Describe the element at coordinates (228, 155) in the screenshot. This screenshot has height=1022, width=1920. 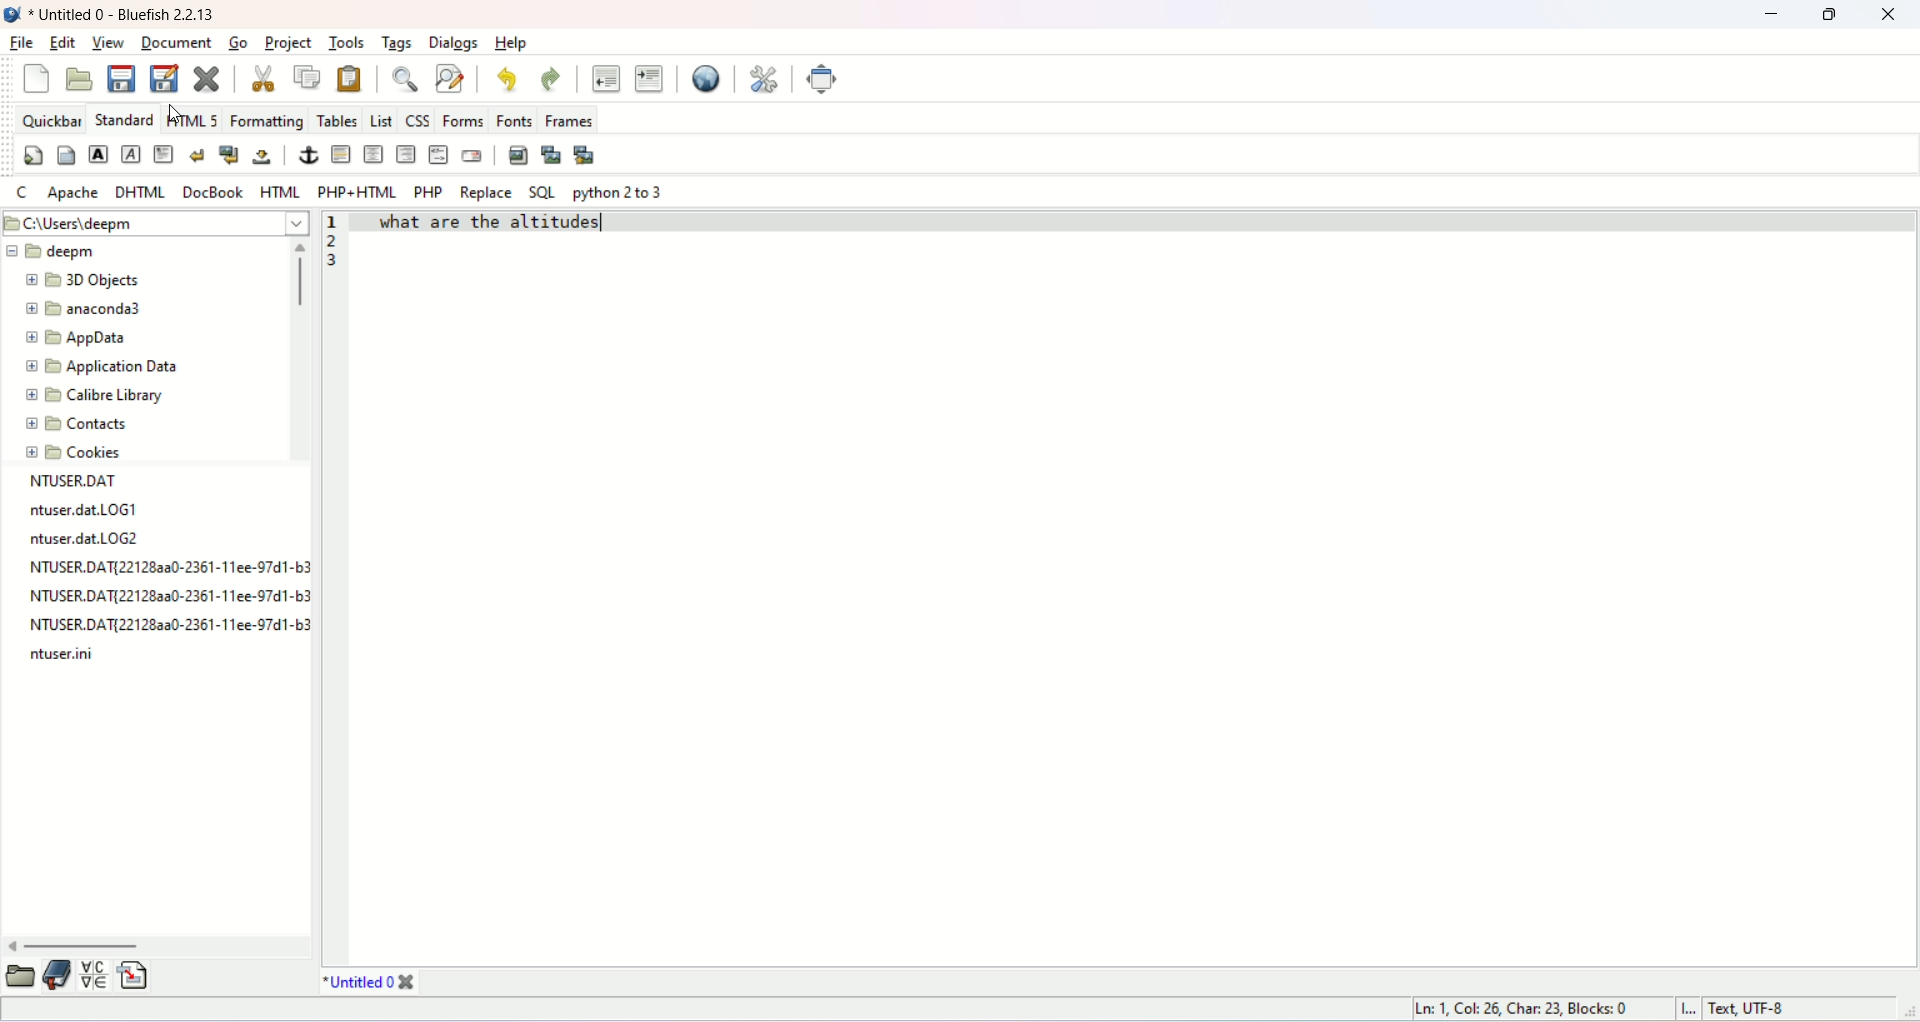
I see `break and clear` at that location.